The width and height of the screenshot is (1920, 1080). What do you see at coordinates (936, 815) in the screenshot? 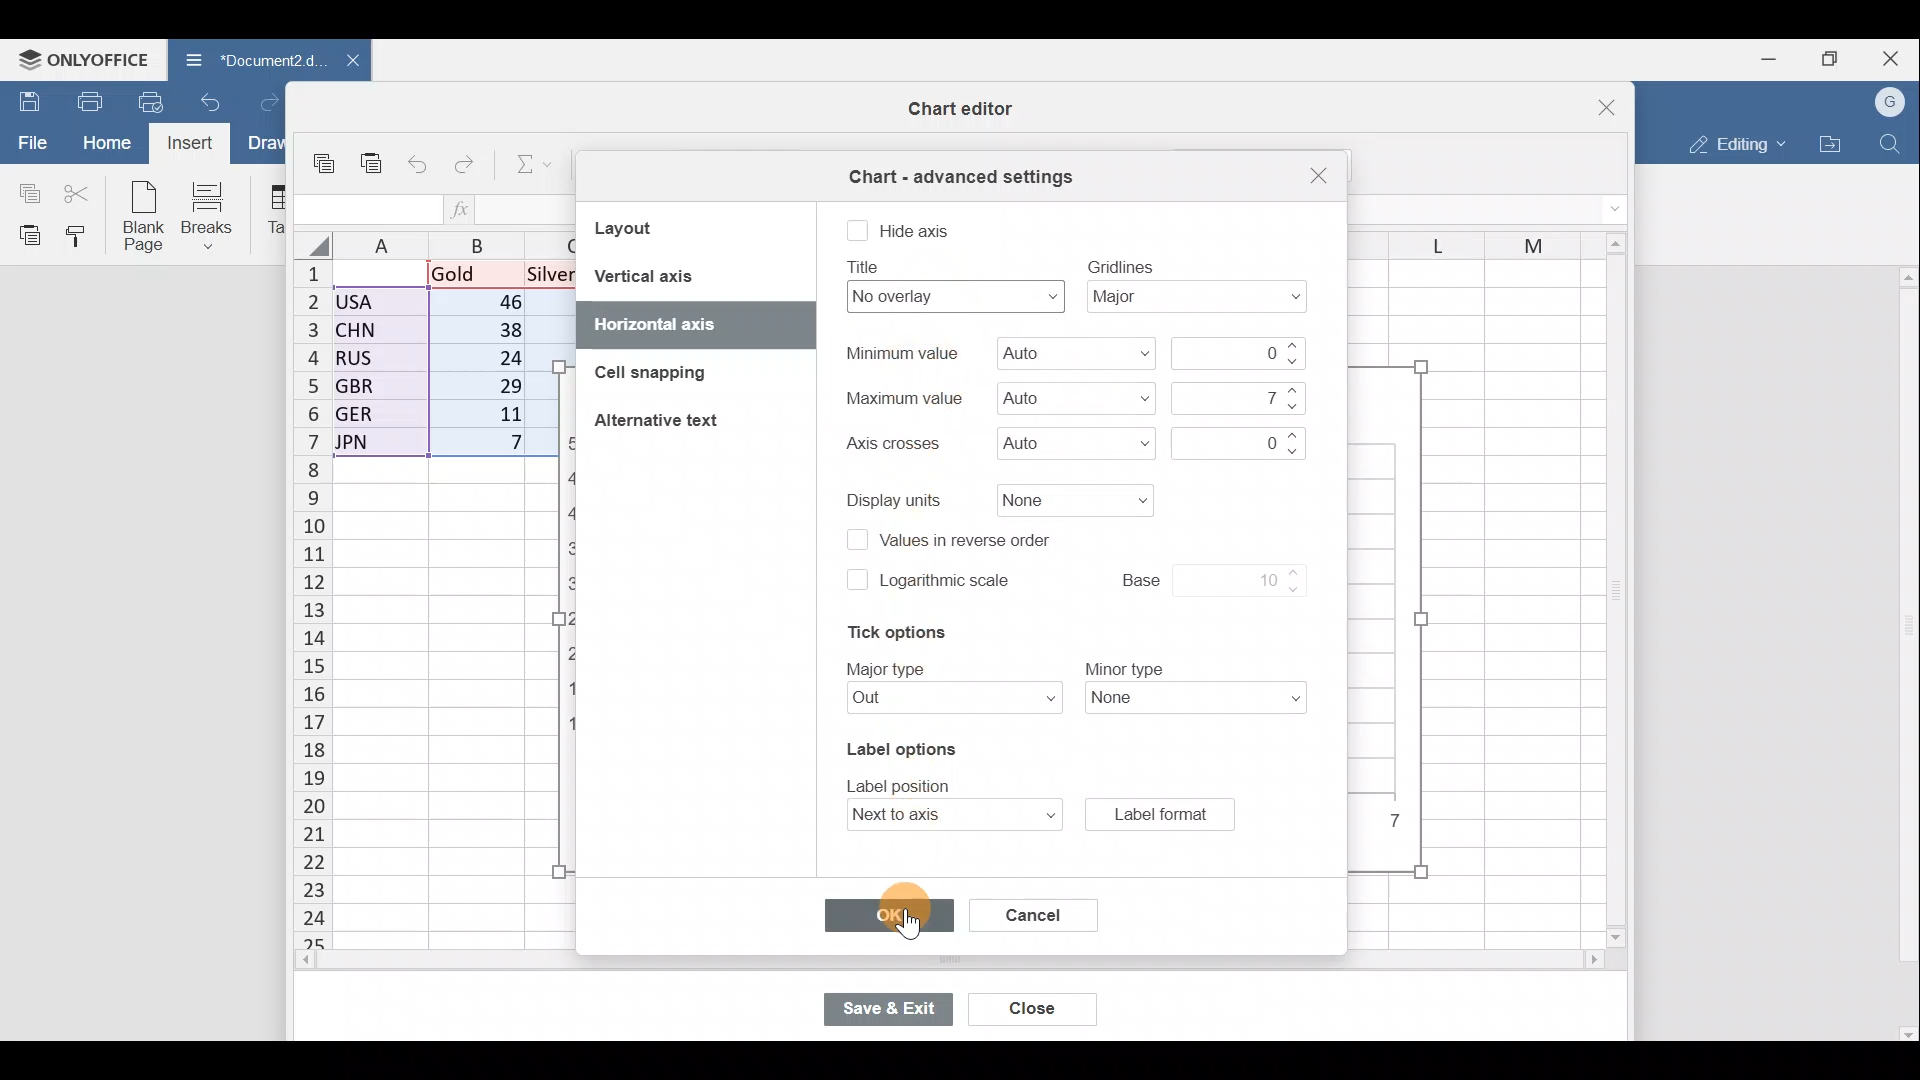
I see `Label position` at bounding box center [936, 815].